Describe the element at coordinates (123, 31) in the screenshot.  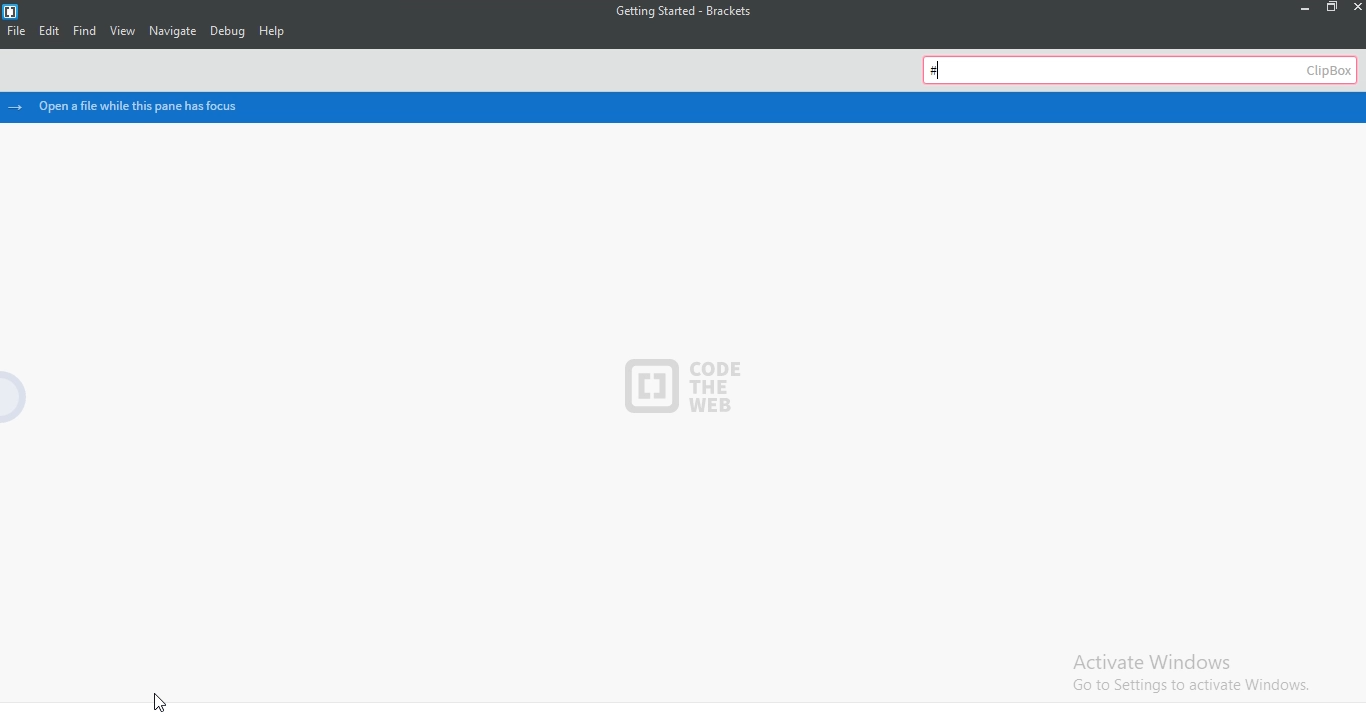
I see `view` at that location.